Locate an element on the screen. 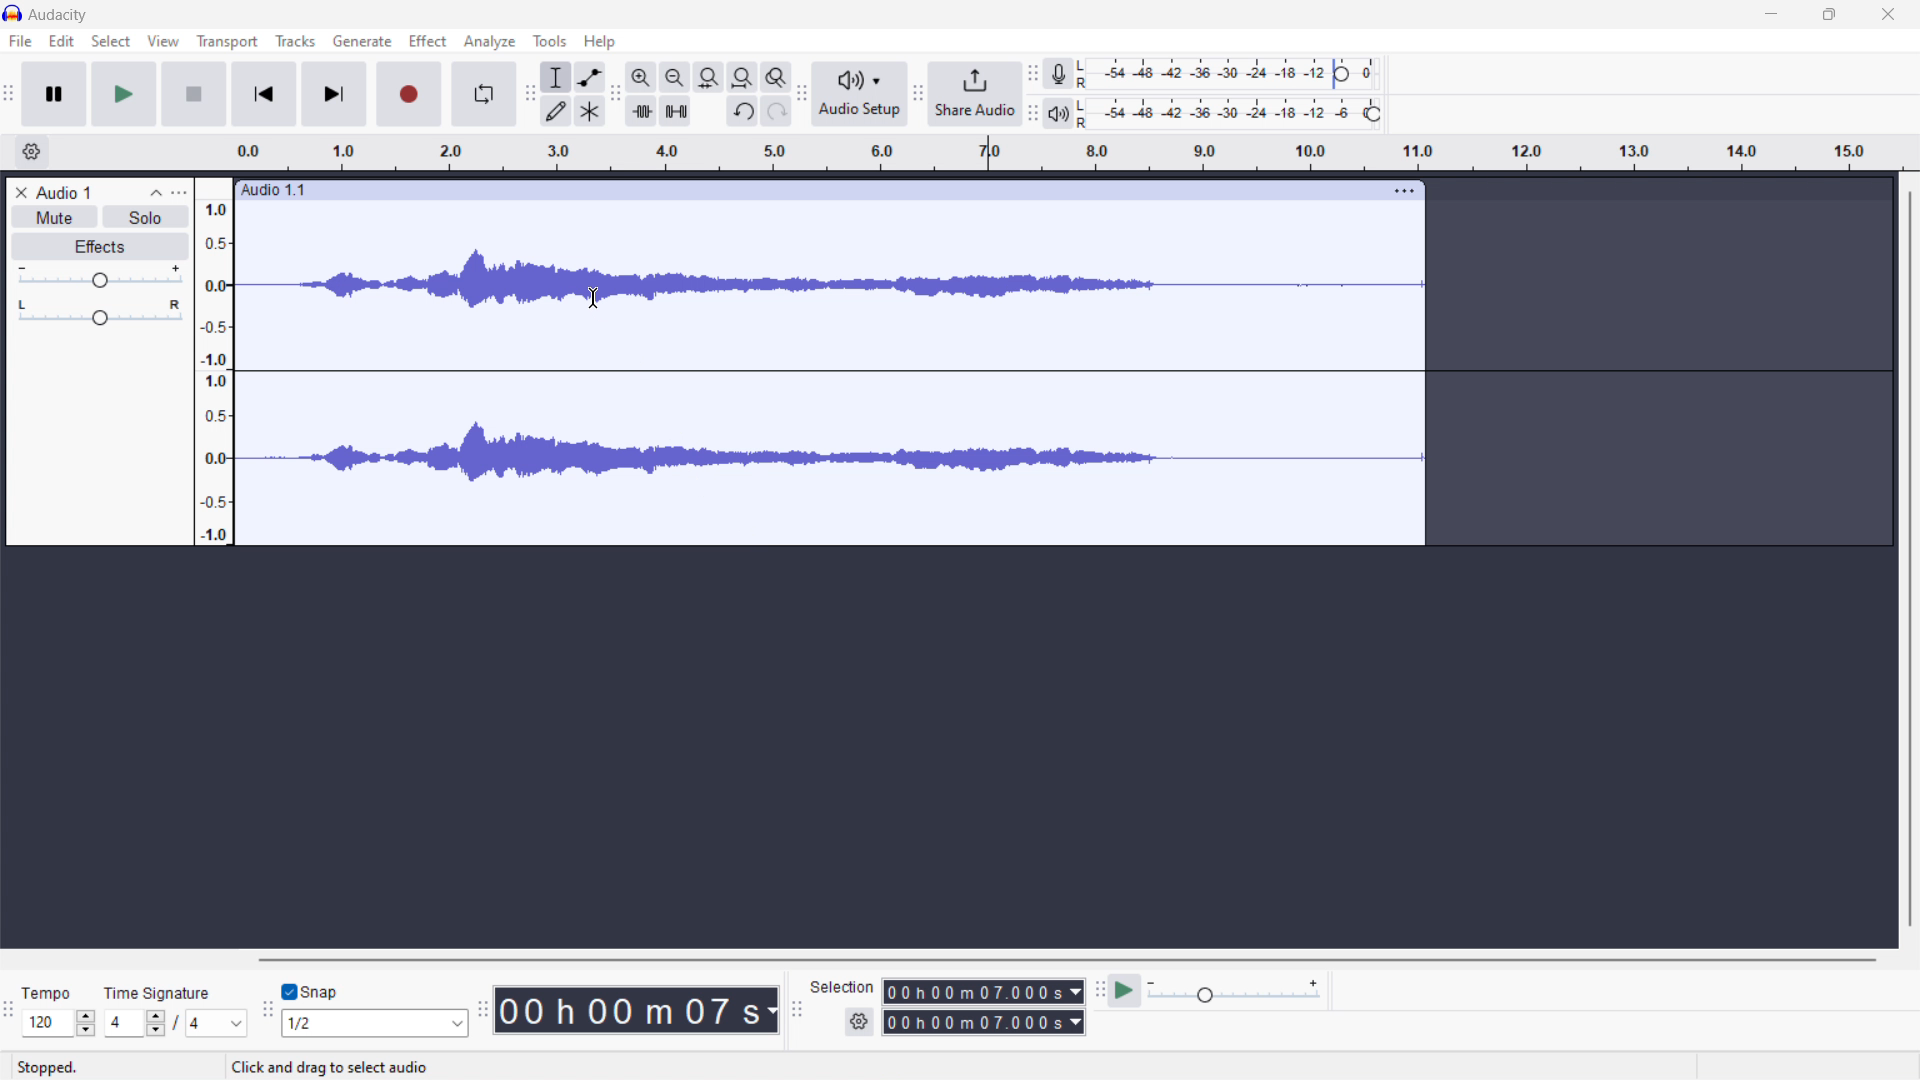  zoom toggle is located at coordinates (777, 77).